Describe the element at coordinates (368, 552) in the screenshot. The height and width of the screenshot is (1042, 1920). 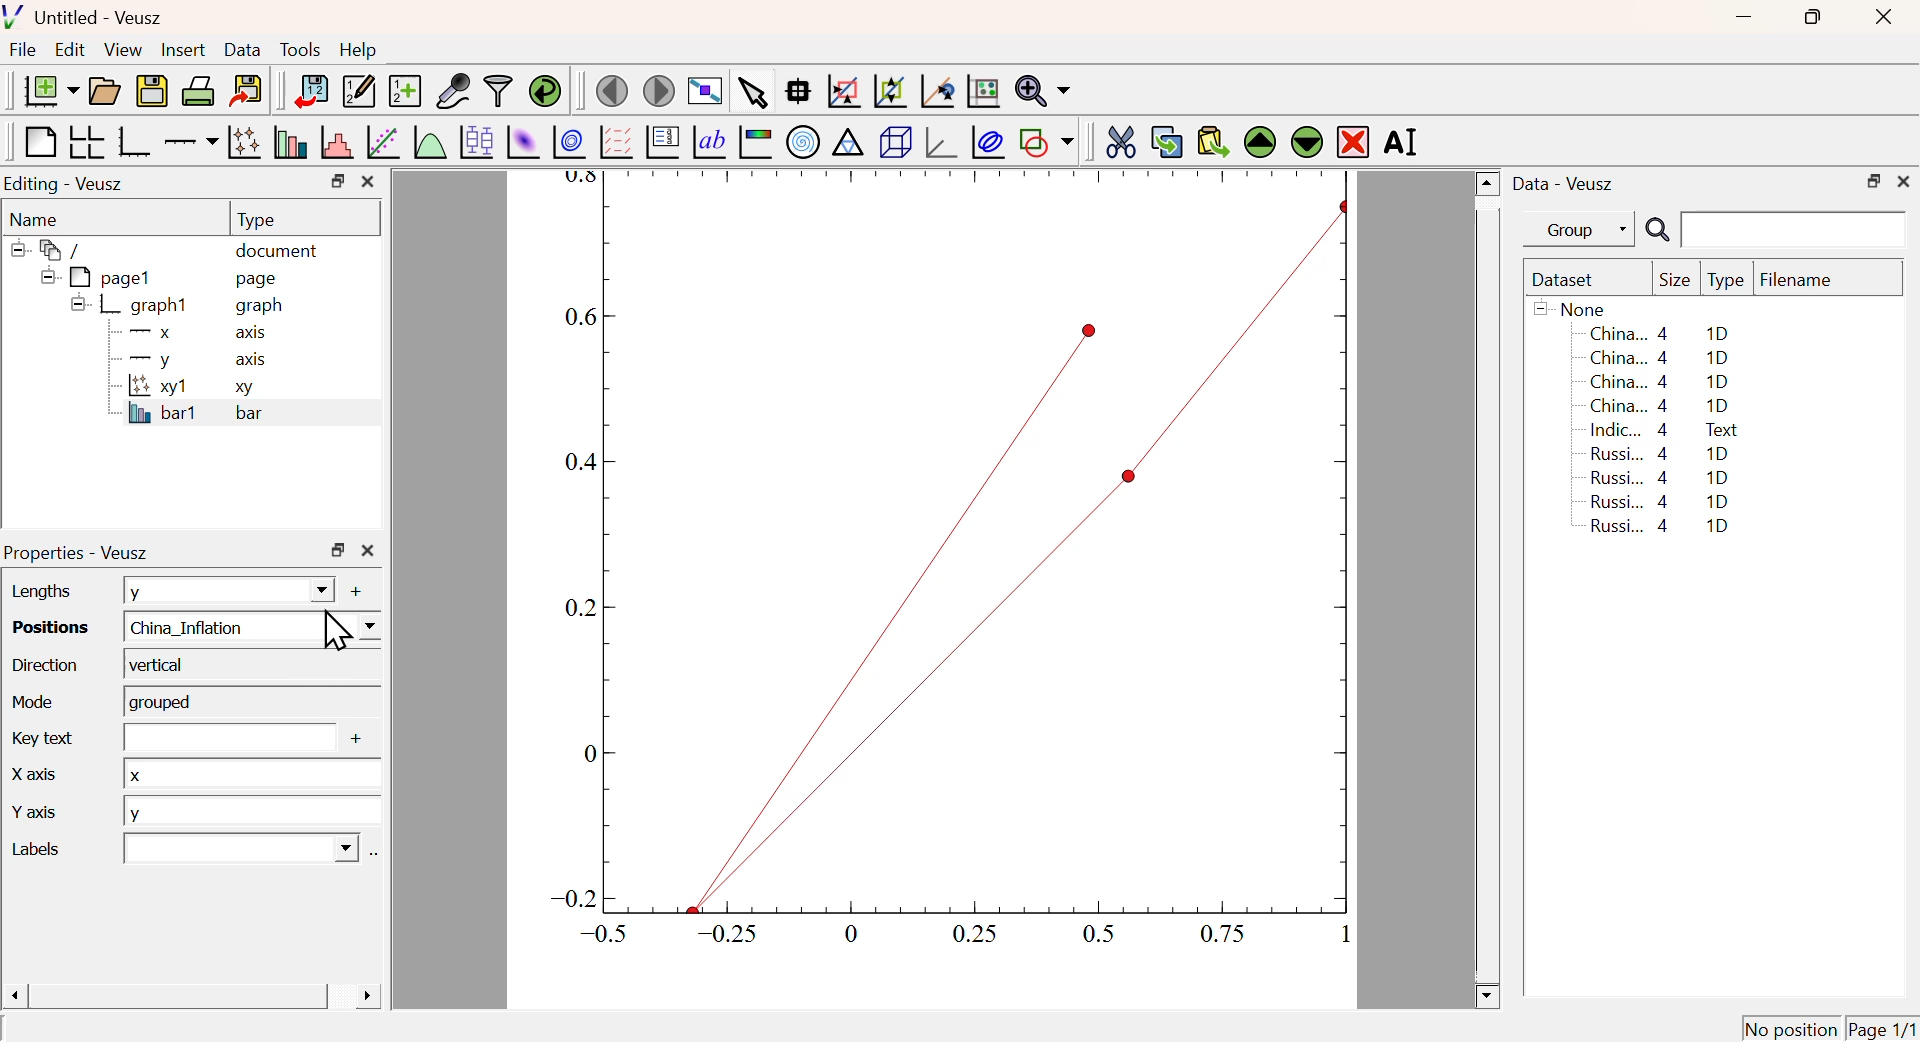
I see `Close` at that location.